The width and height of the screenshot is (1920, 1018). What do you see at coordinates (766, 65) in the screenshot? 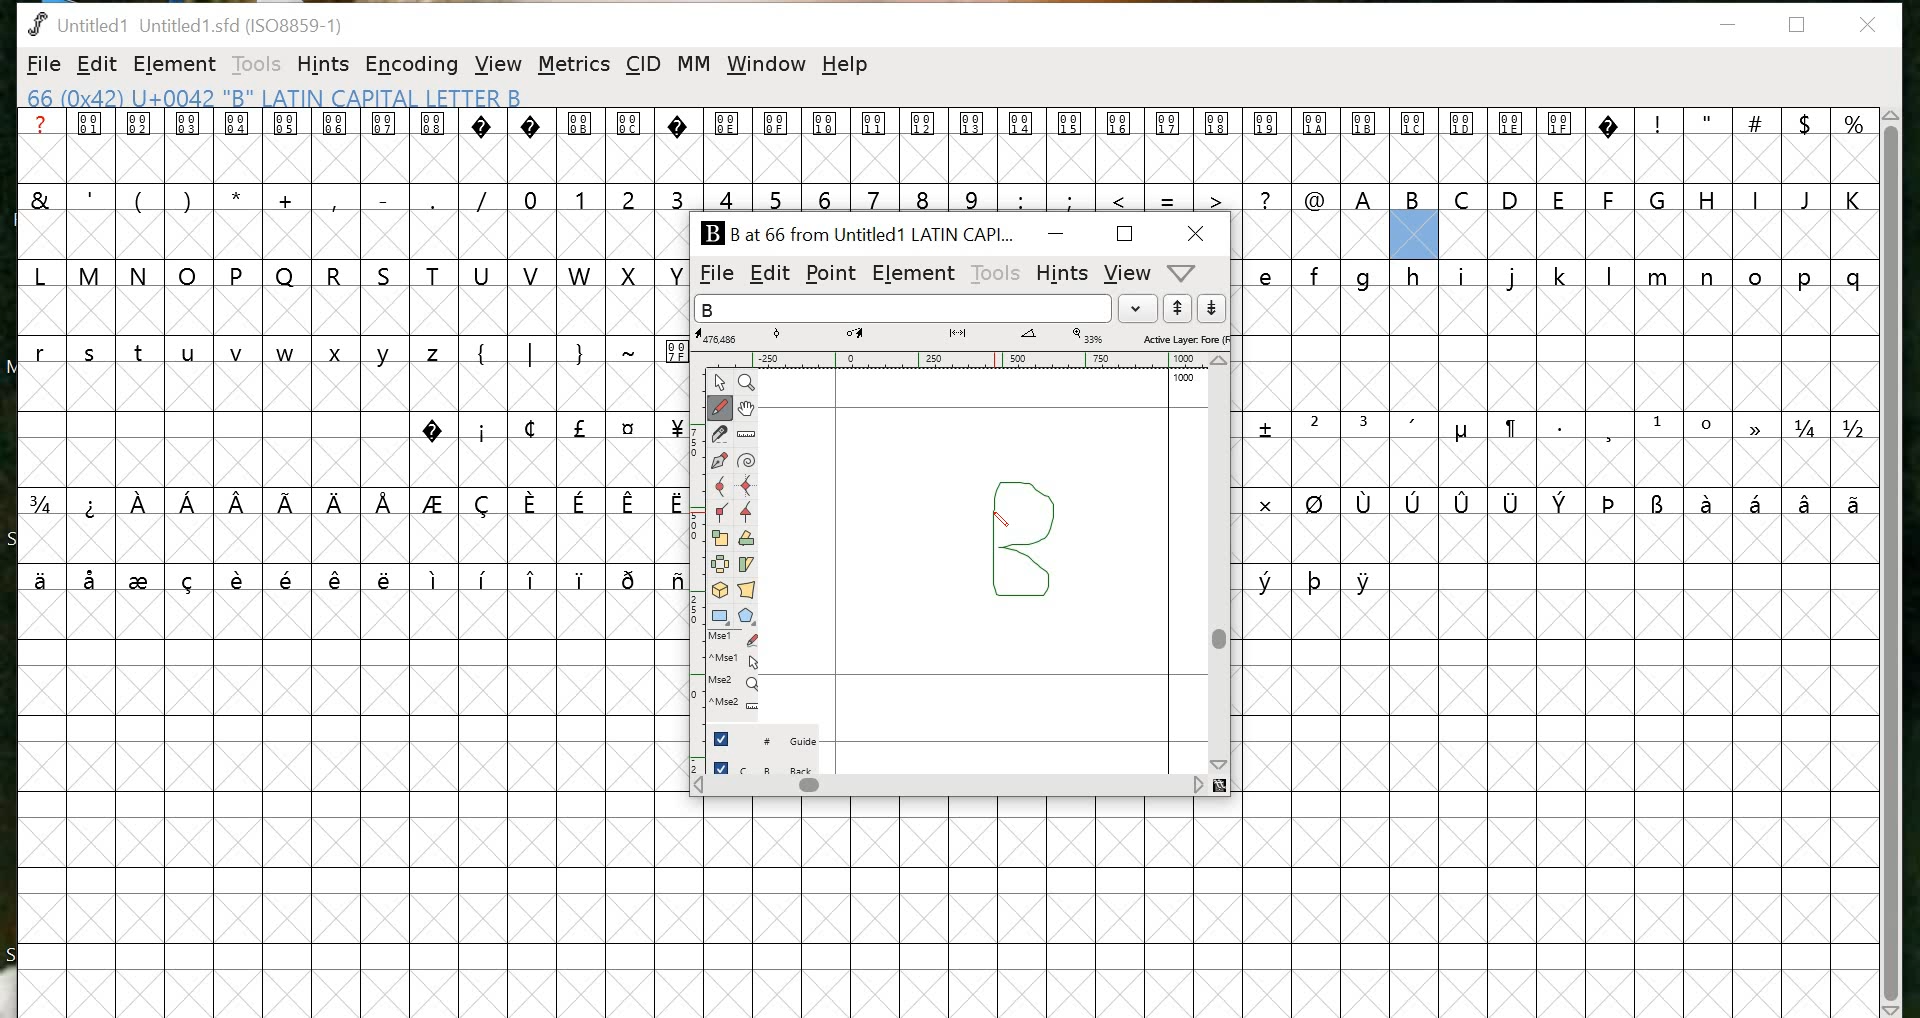
I see `window` at bounding box center [766, 65].